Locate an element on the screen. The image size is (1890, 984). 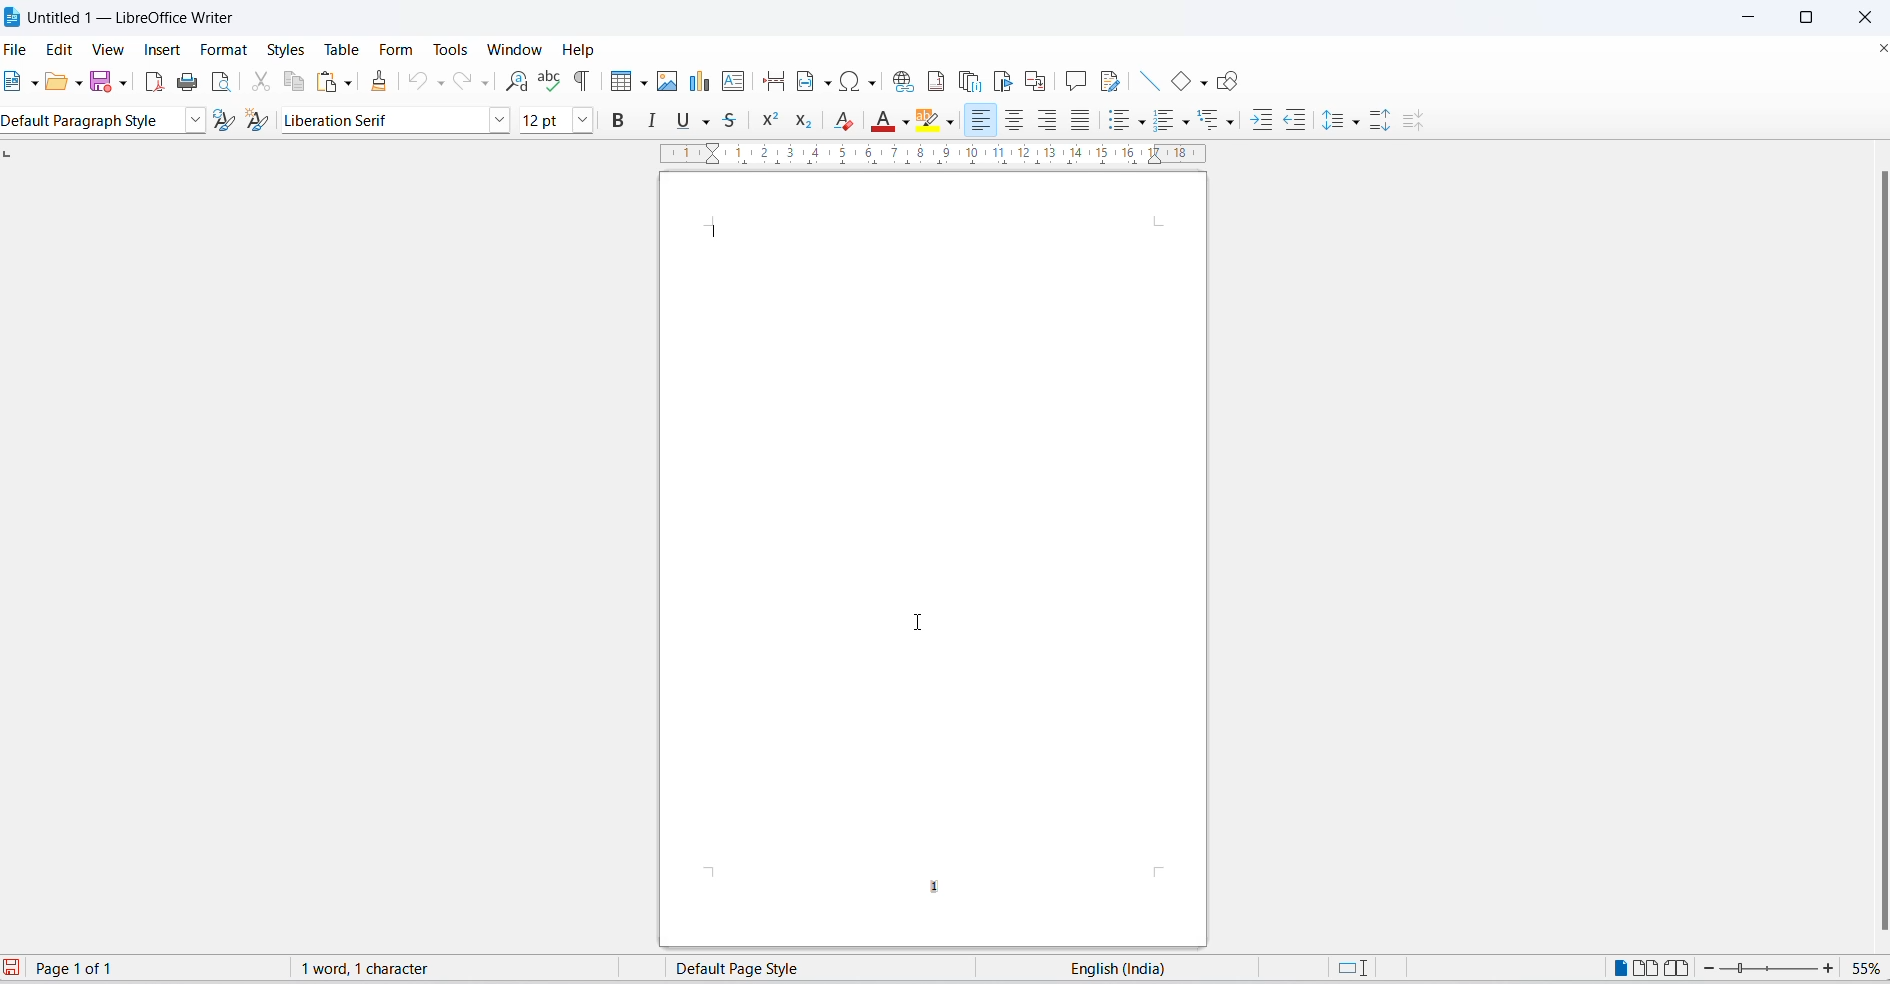
close document is located at coordinates (1878, 51).